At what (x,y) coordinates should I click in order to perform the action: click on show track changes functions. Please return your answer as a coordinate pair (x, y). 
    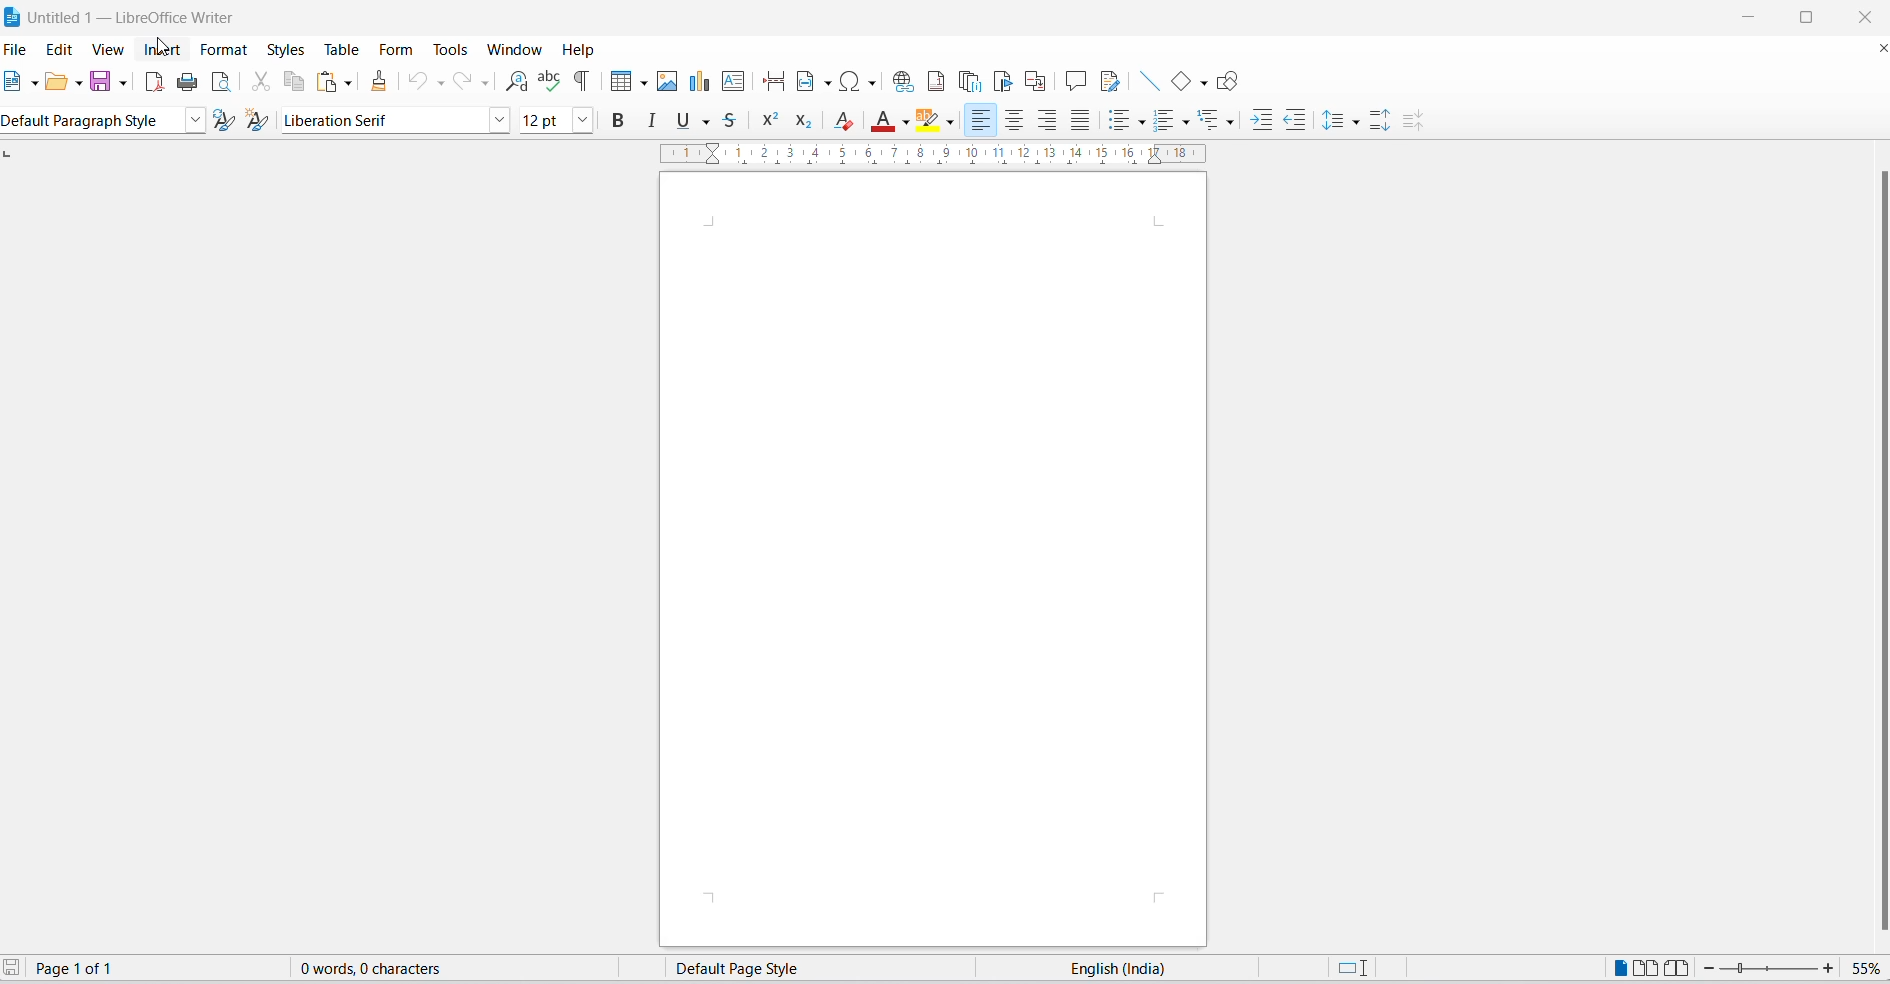
    Looking at the image, I should click on (1115, 81).